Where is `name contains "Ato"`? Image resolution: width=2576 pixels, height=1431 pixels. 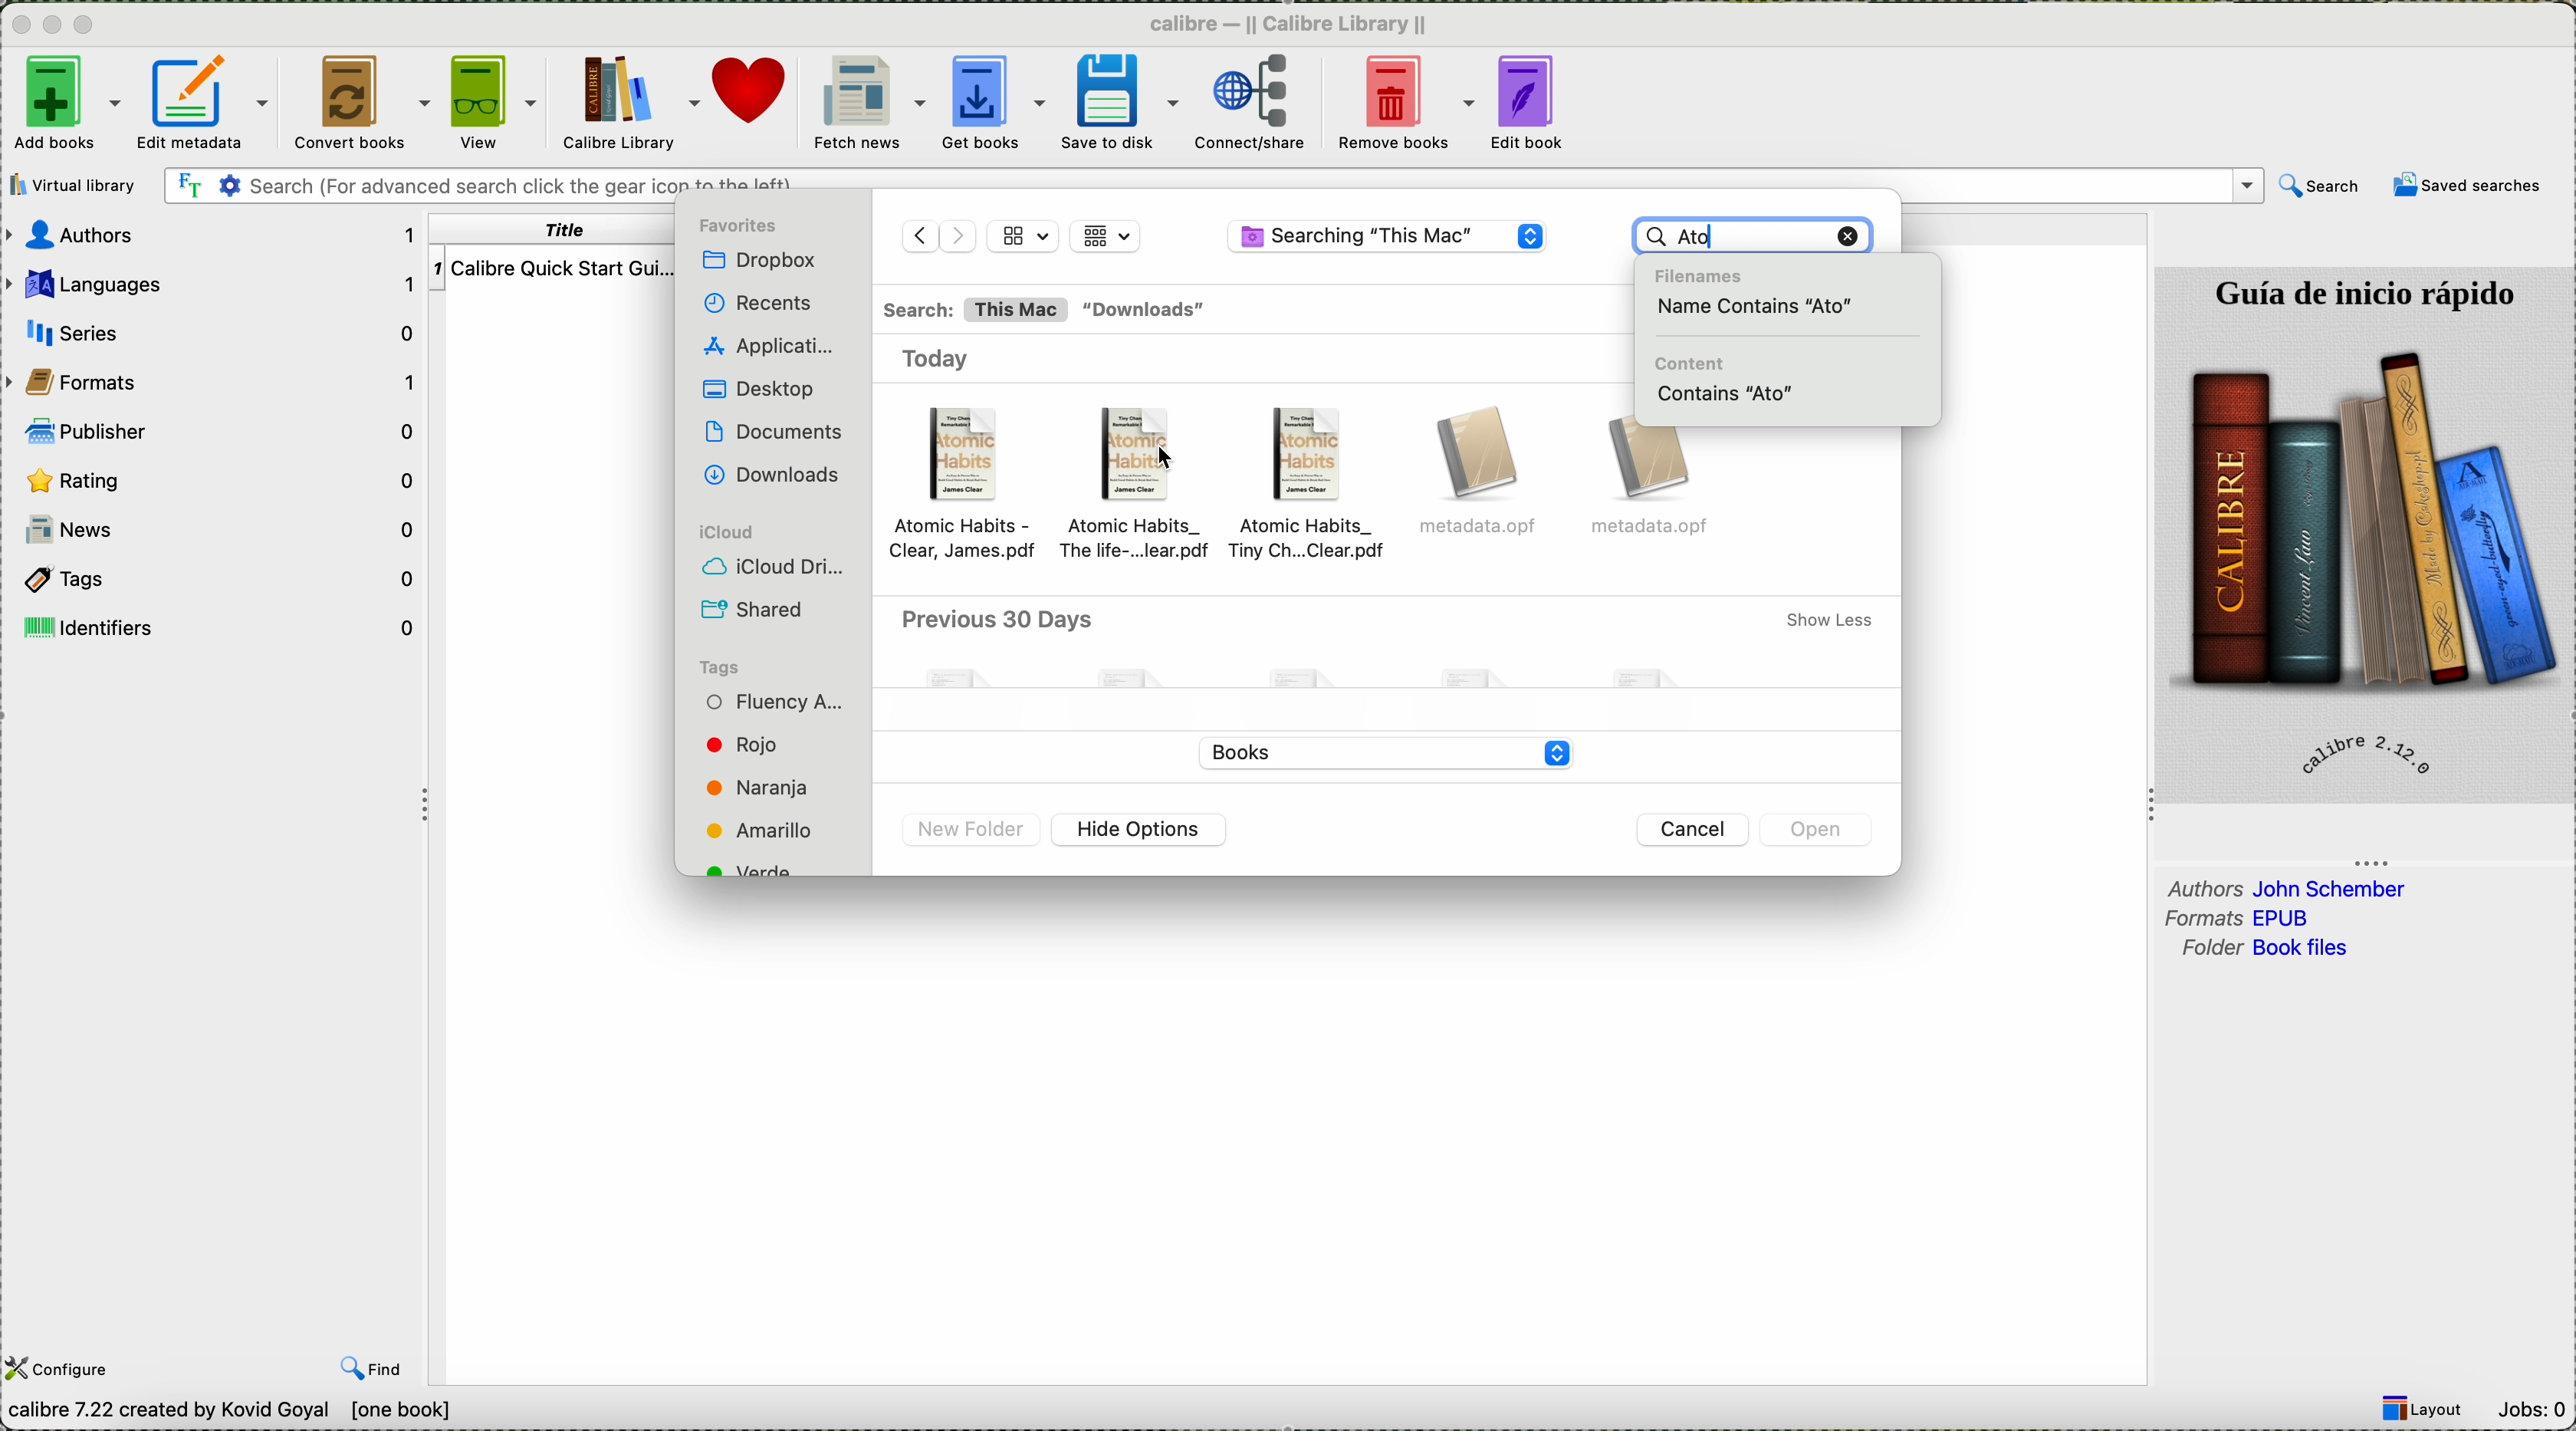 name contains "Ato" is located at coordinates (1761, 305).